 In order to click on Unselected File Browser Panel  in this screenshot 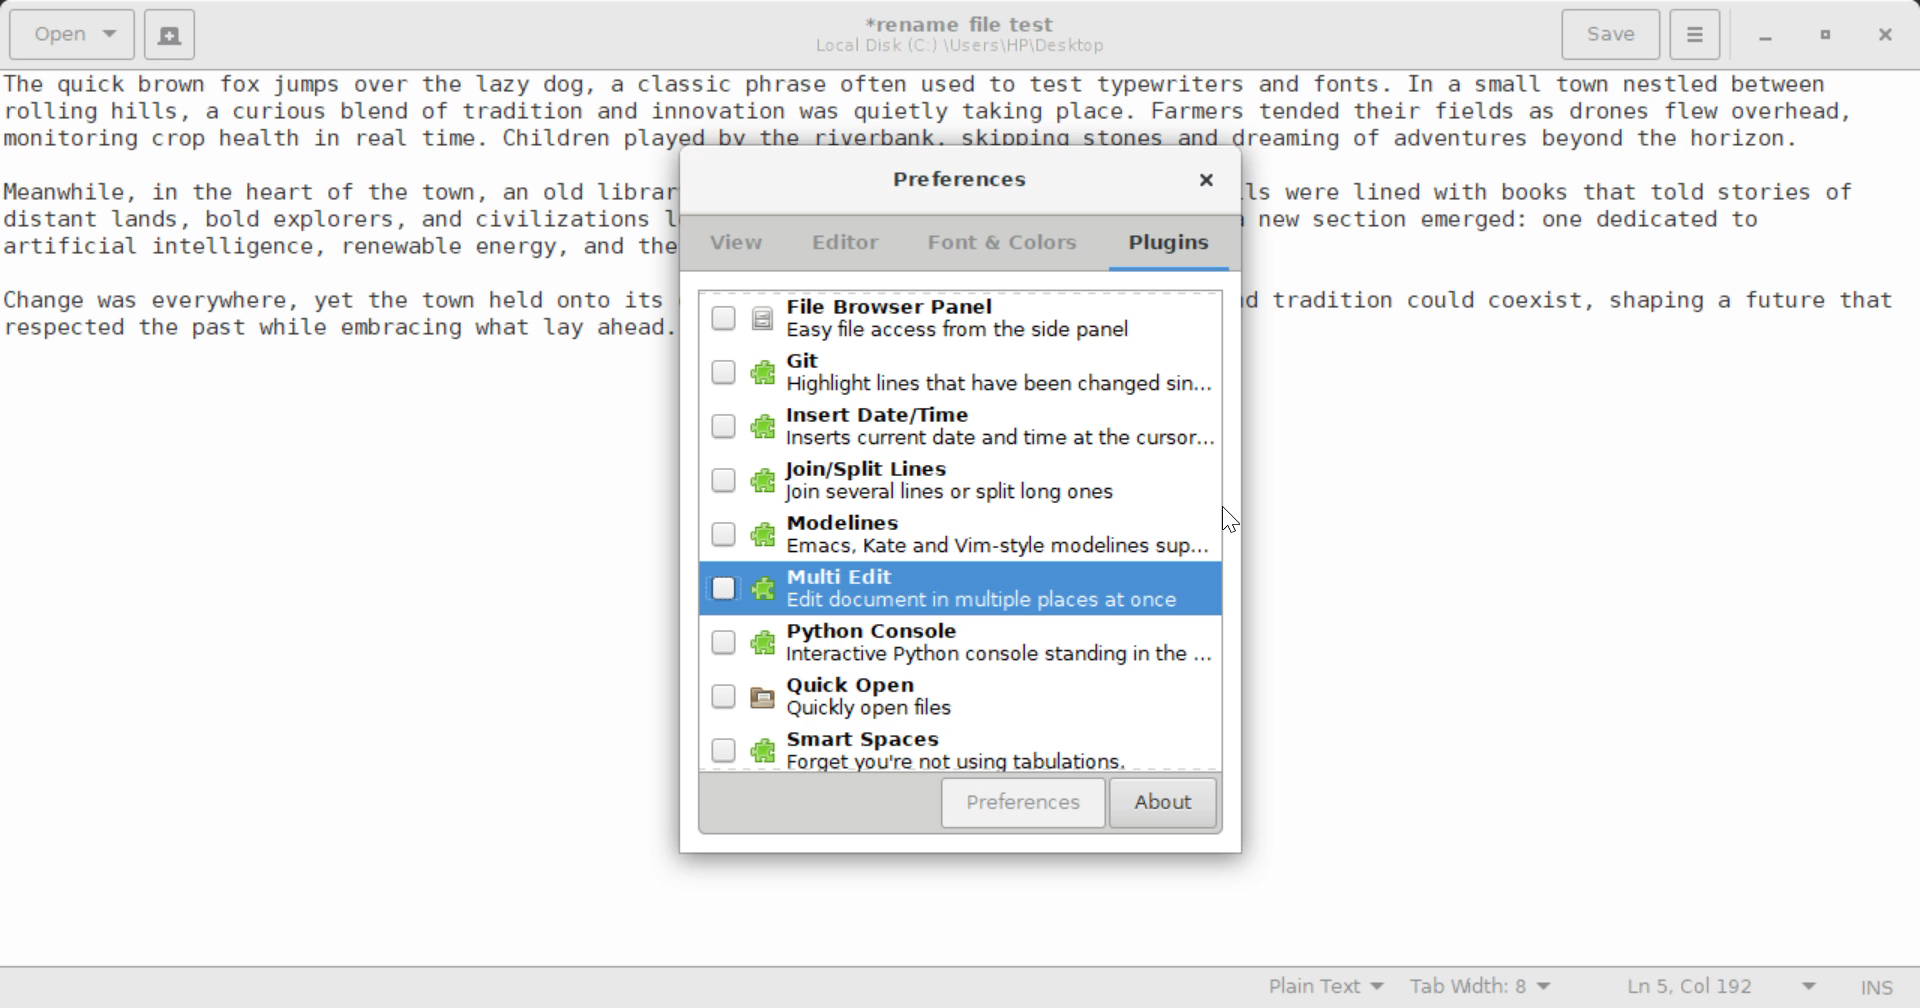, I will do `click(962, 318)`.